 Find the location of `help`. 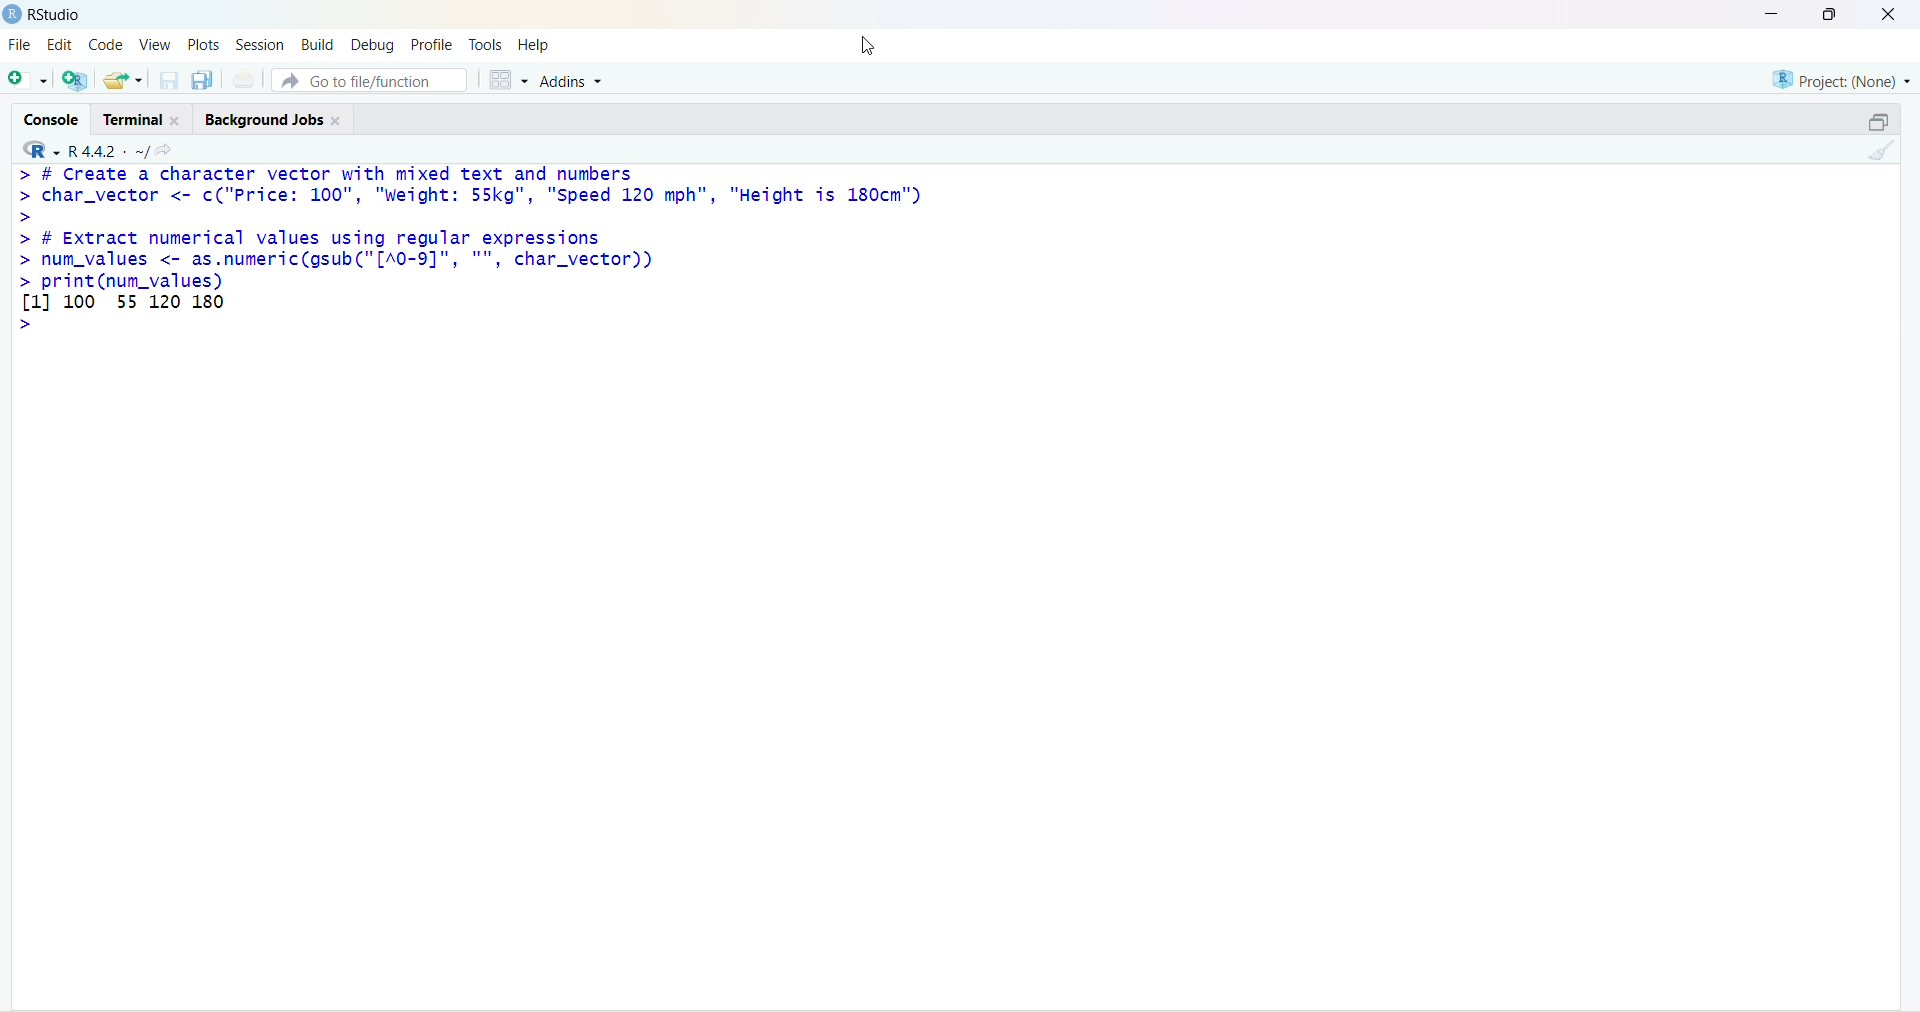

help is located at coordinates (533, 46).